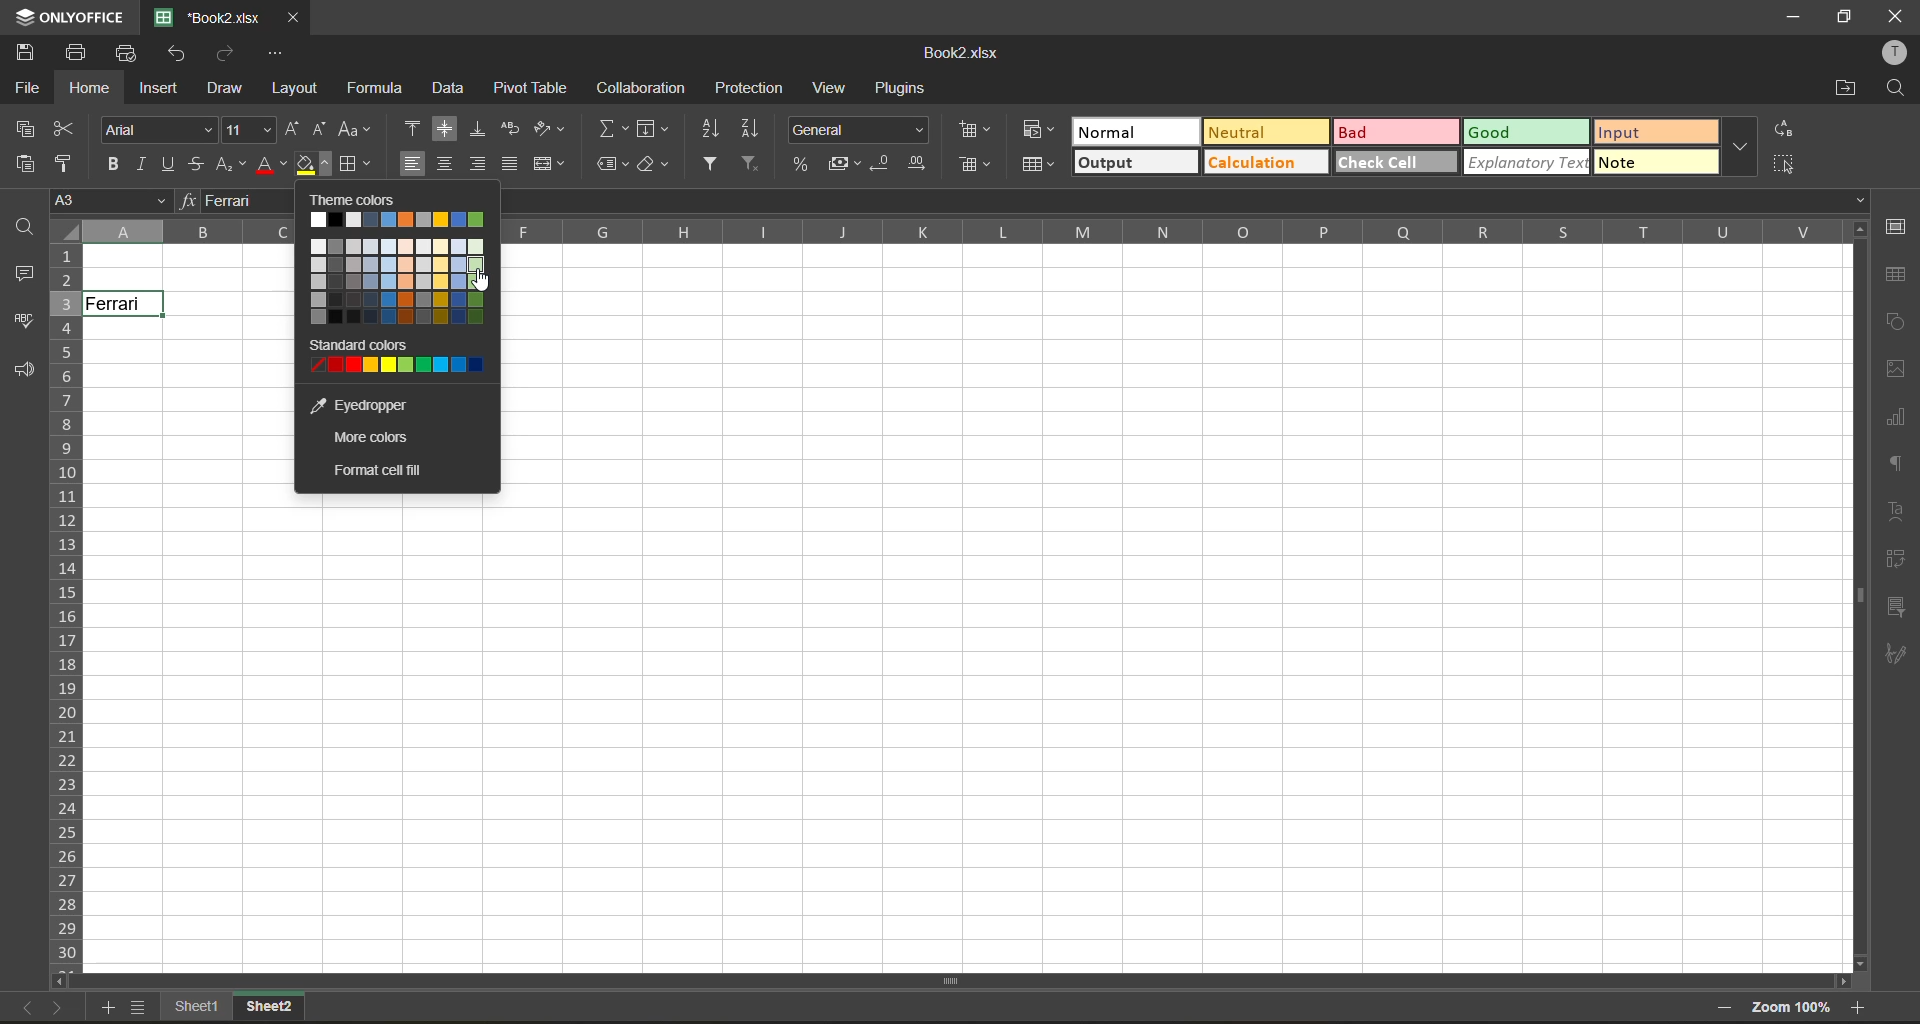  What do you see at coordinates (293, 129) in the screenshot?
I see `increment size` at bounding box center [293, 129].